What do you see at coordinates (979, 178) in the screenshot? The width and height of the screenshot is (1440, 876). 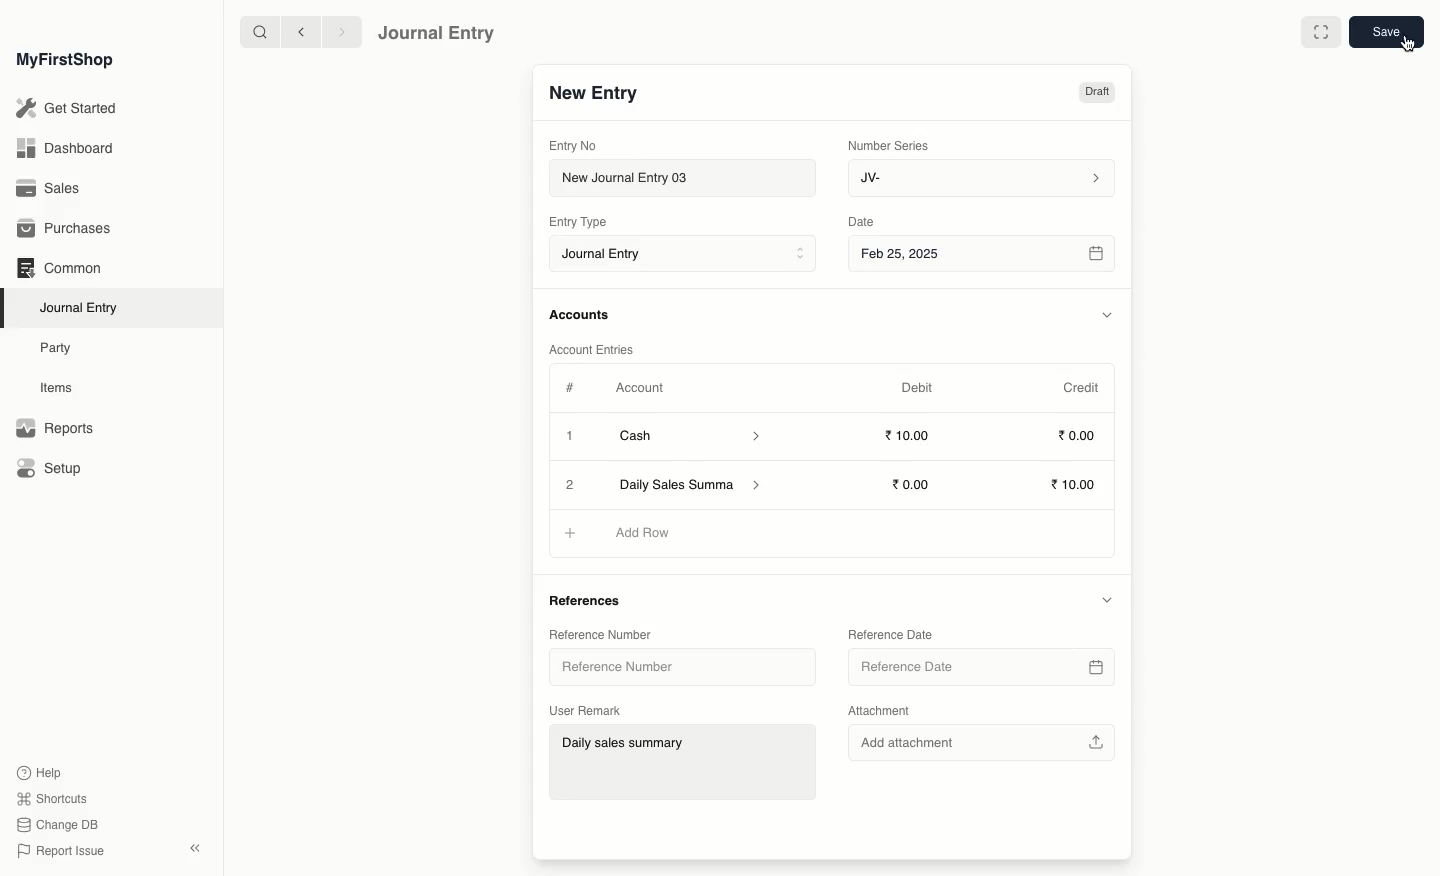 I see `JV-` at bounding box center [979, 178].